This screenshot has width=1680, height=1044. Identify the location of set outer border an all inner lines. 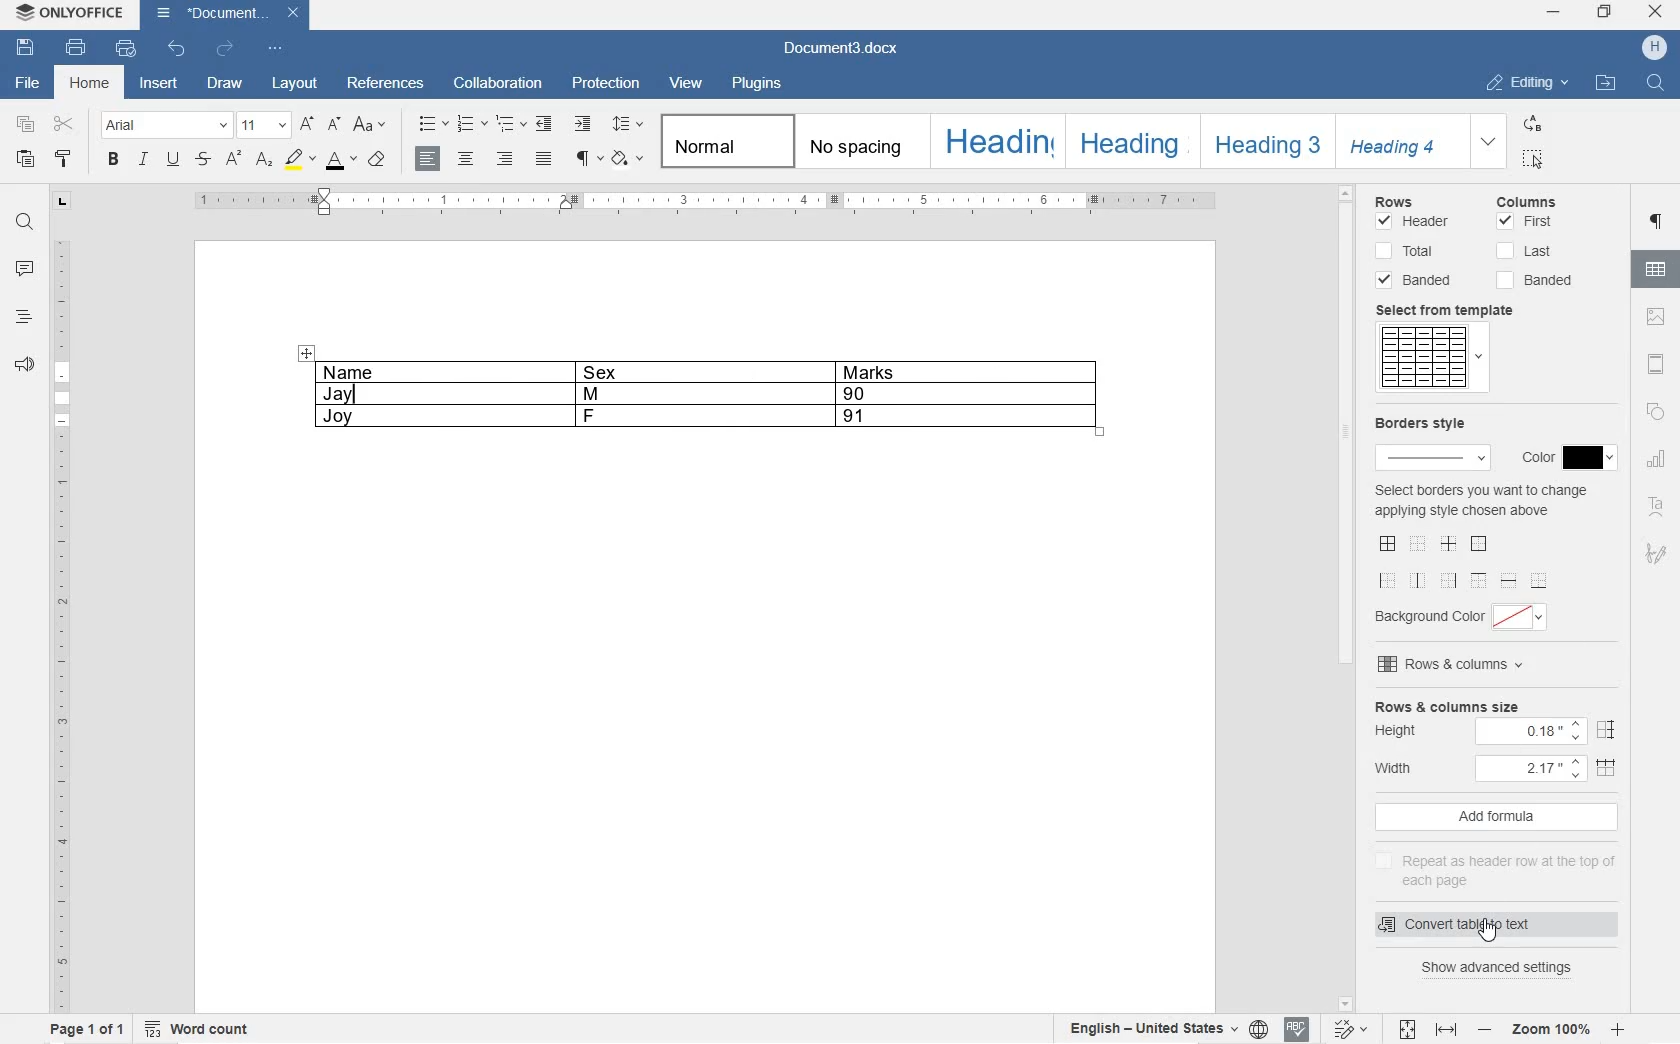
(1387, 542).